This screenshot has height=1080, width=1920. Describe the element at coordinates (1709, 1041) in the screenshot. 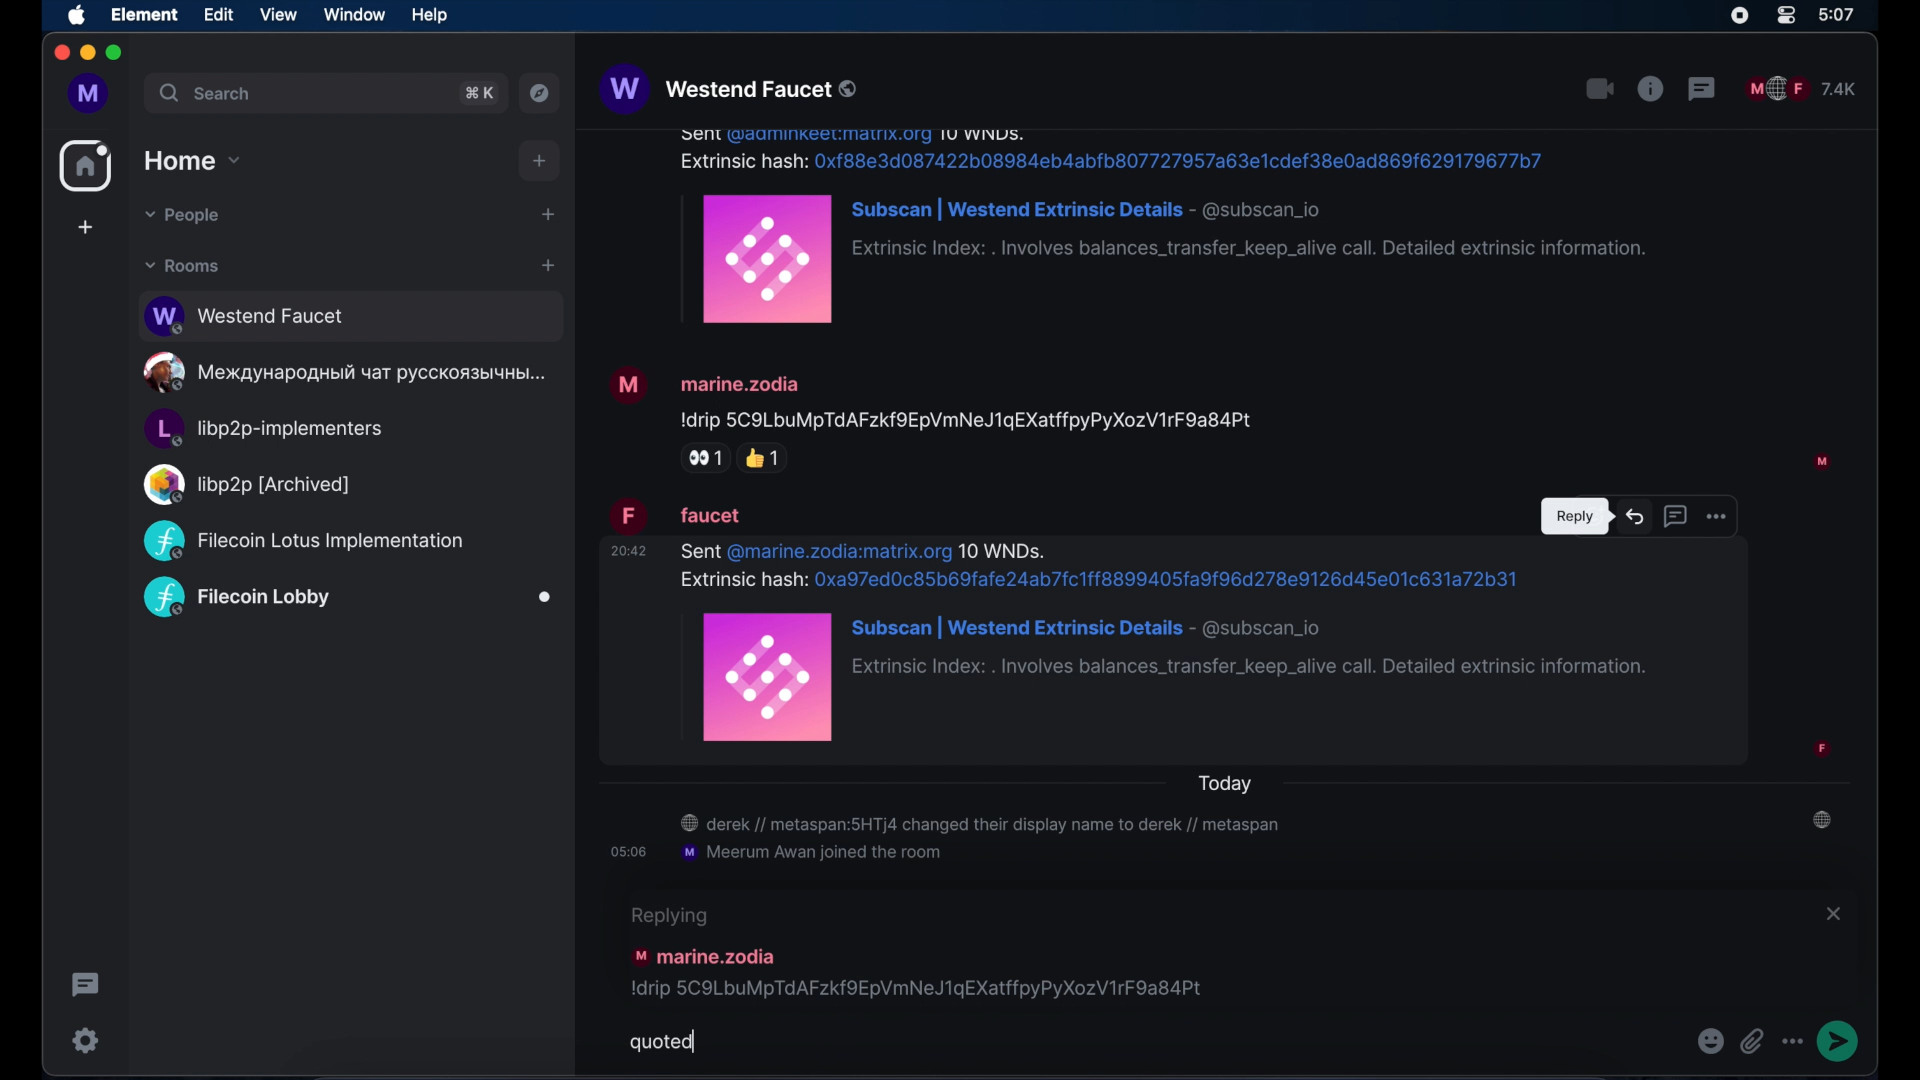

I see `emoji` at that location.